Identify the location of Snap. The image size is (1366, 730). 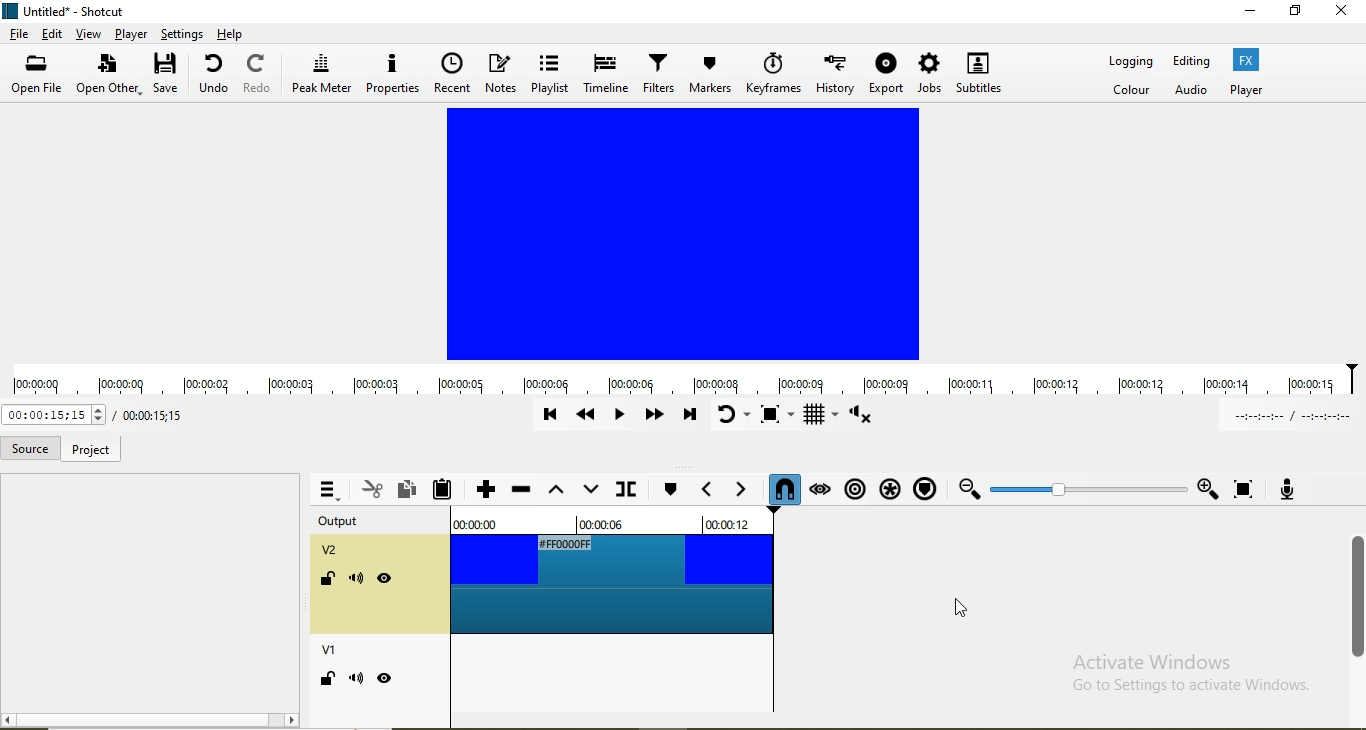
(781, 489).